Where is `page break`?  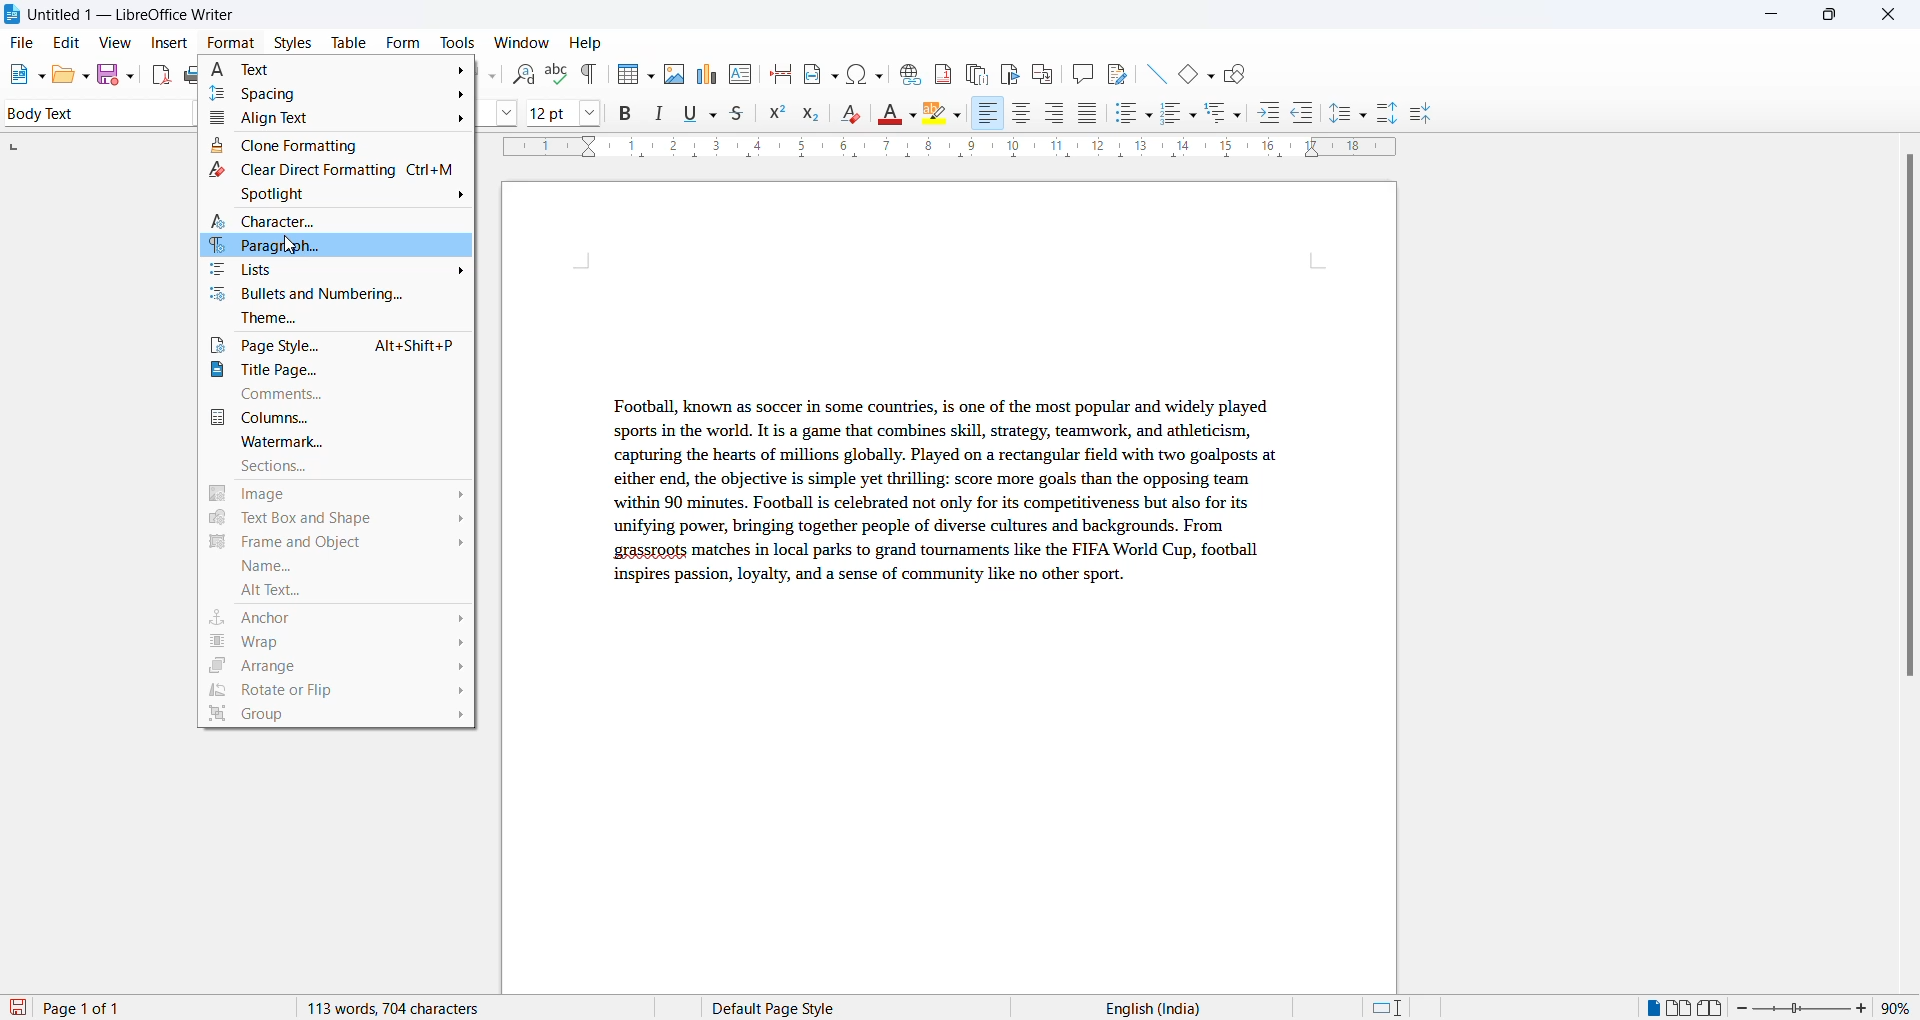 page break is located at coordinates (781, 72).